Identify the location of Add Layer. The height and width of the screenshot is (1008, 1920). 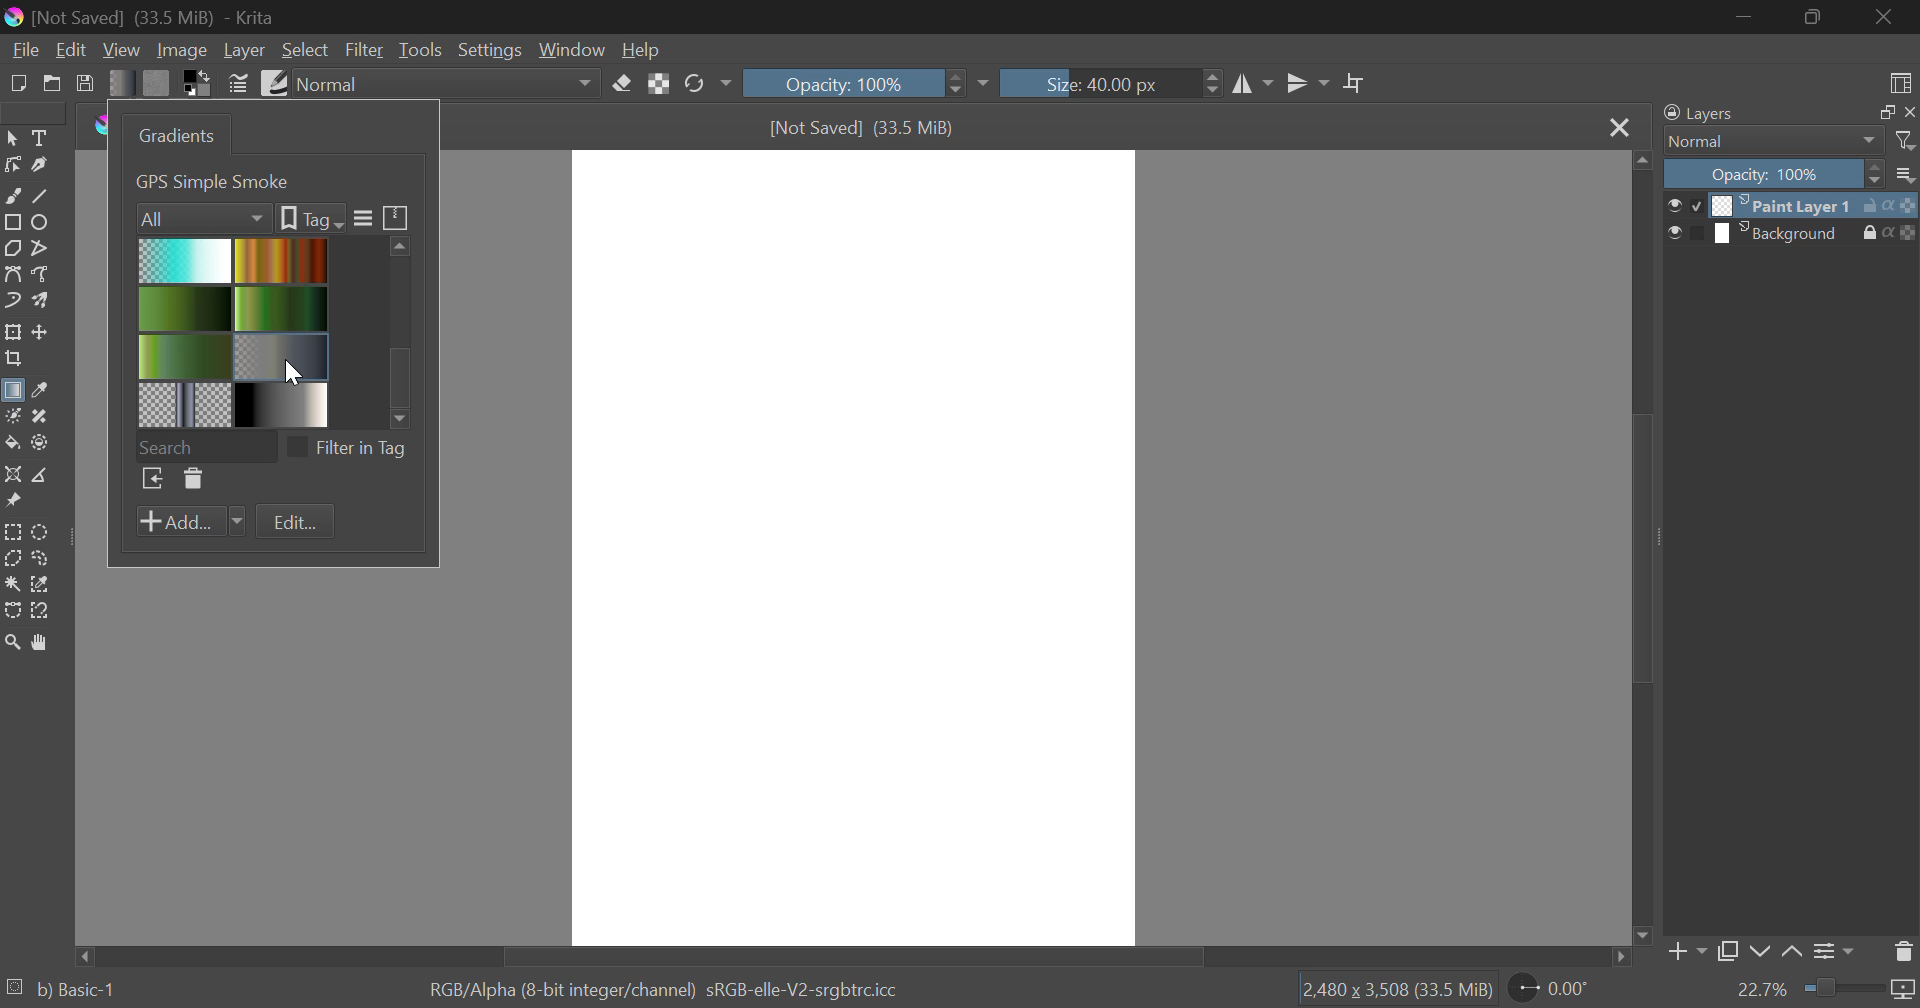
(1685, 956).